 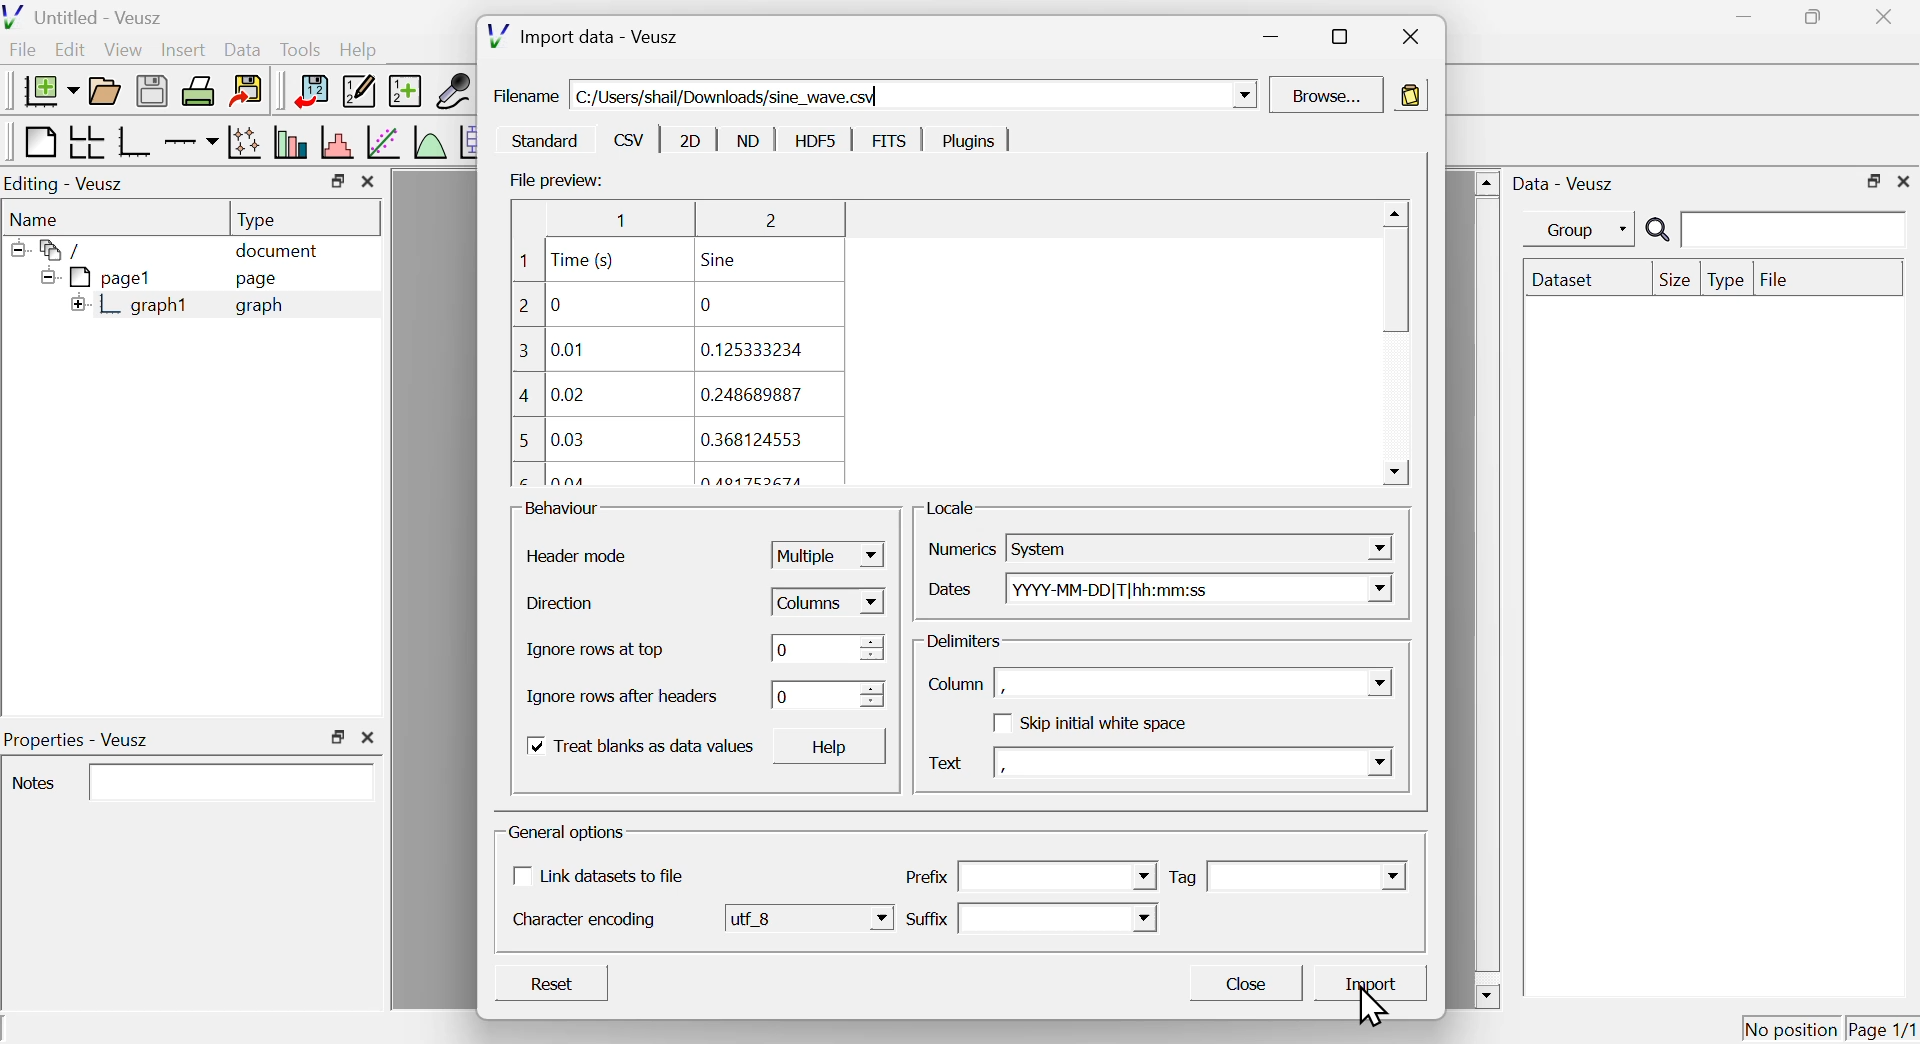 What do you see at coordinates (370, 183) in the screenshot?
I see `close` at bounding box center [370, 183].